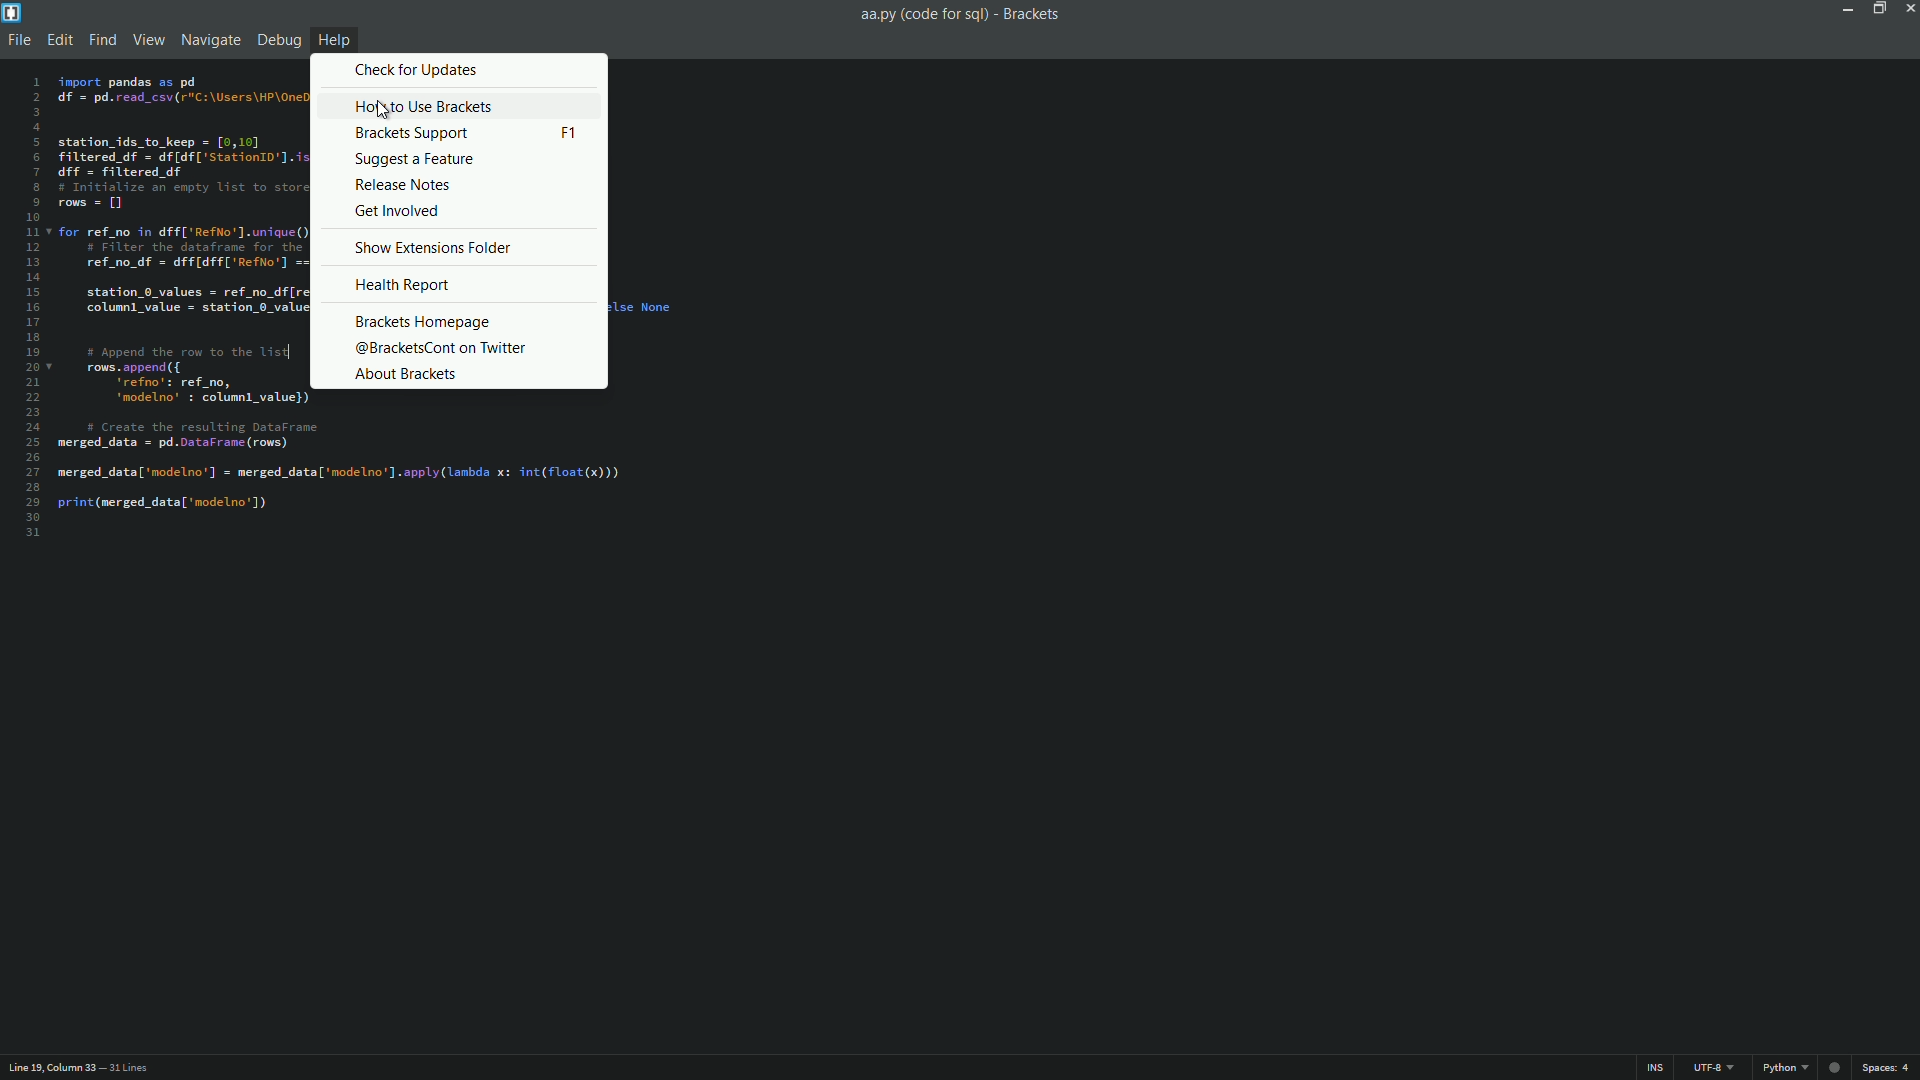  I want to click on help menu, so click(332, 39).